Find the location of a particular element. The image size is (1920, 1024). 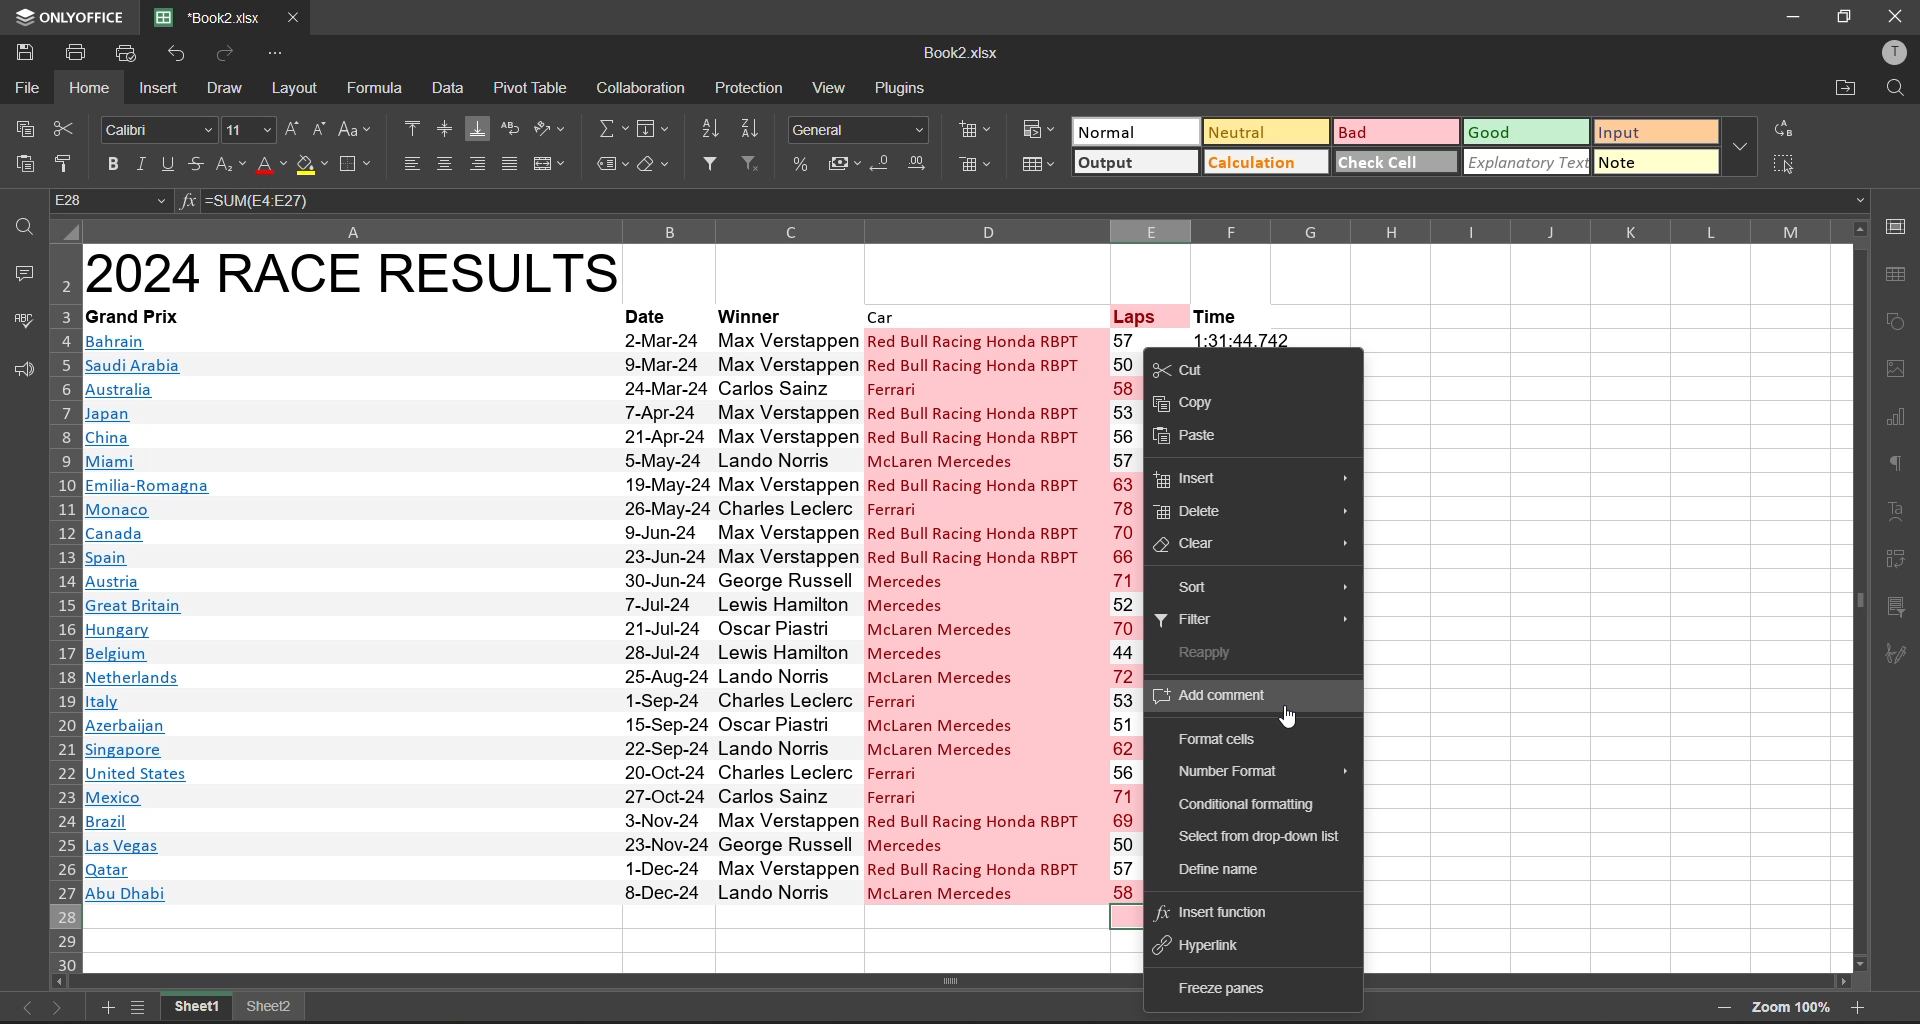

zoom out is located at coordinates (1726, 1008).